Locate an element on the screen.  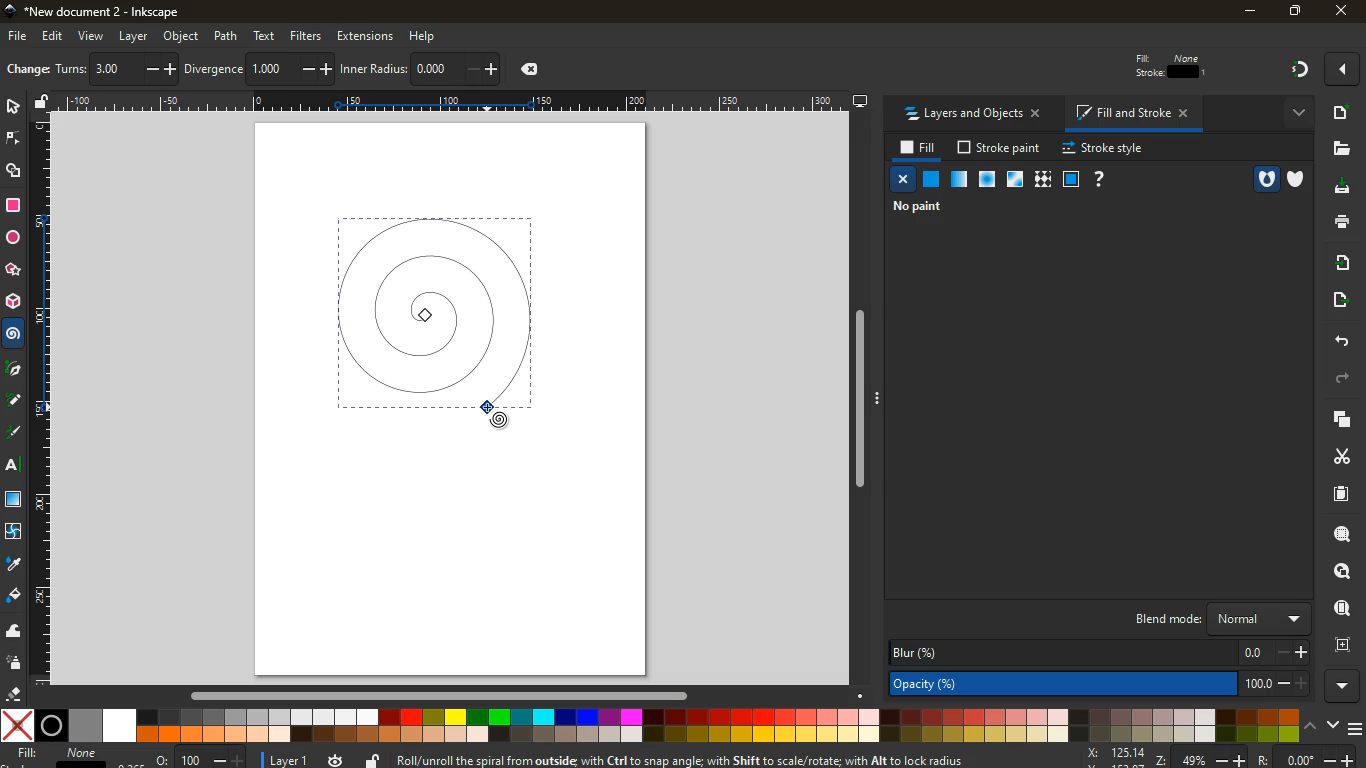
blend mode is located at coordinates (1211, 620).